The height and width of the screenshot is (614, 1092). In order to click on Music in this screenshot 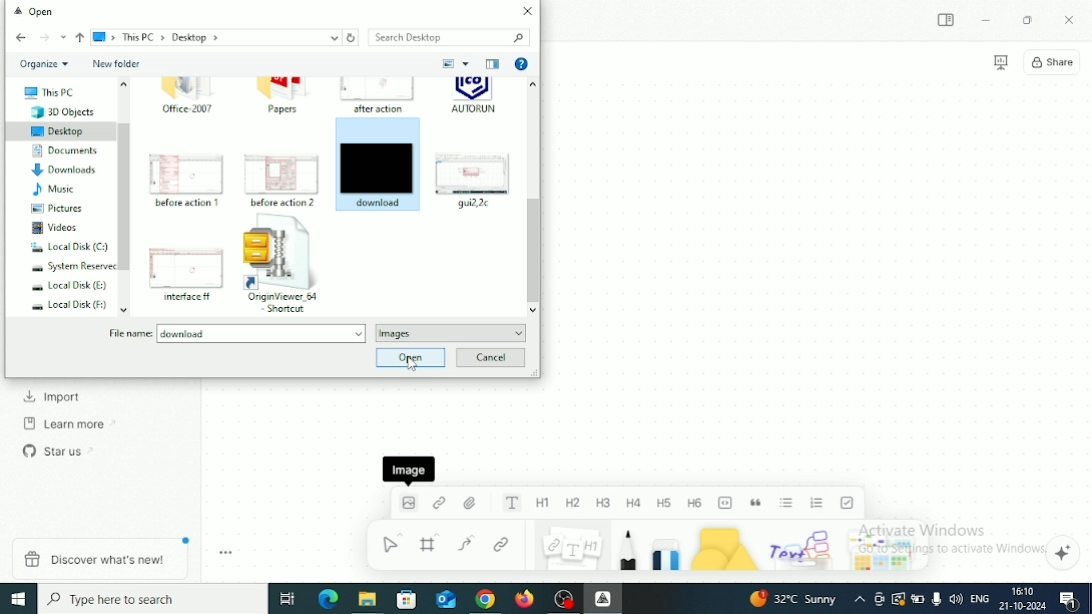, I will do `click(51, 190)`.